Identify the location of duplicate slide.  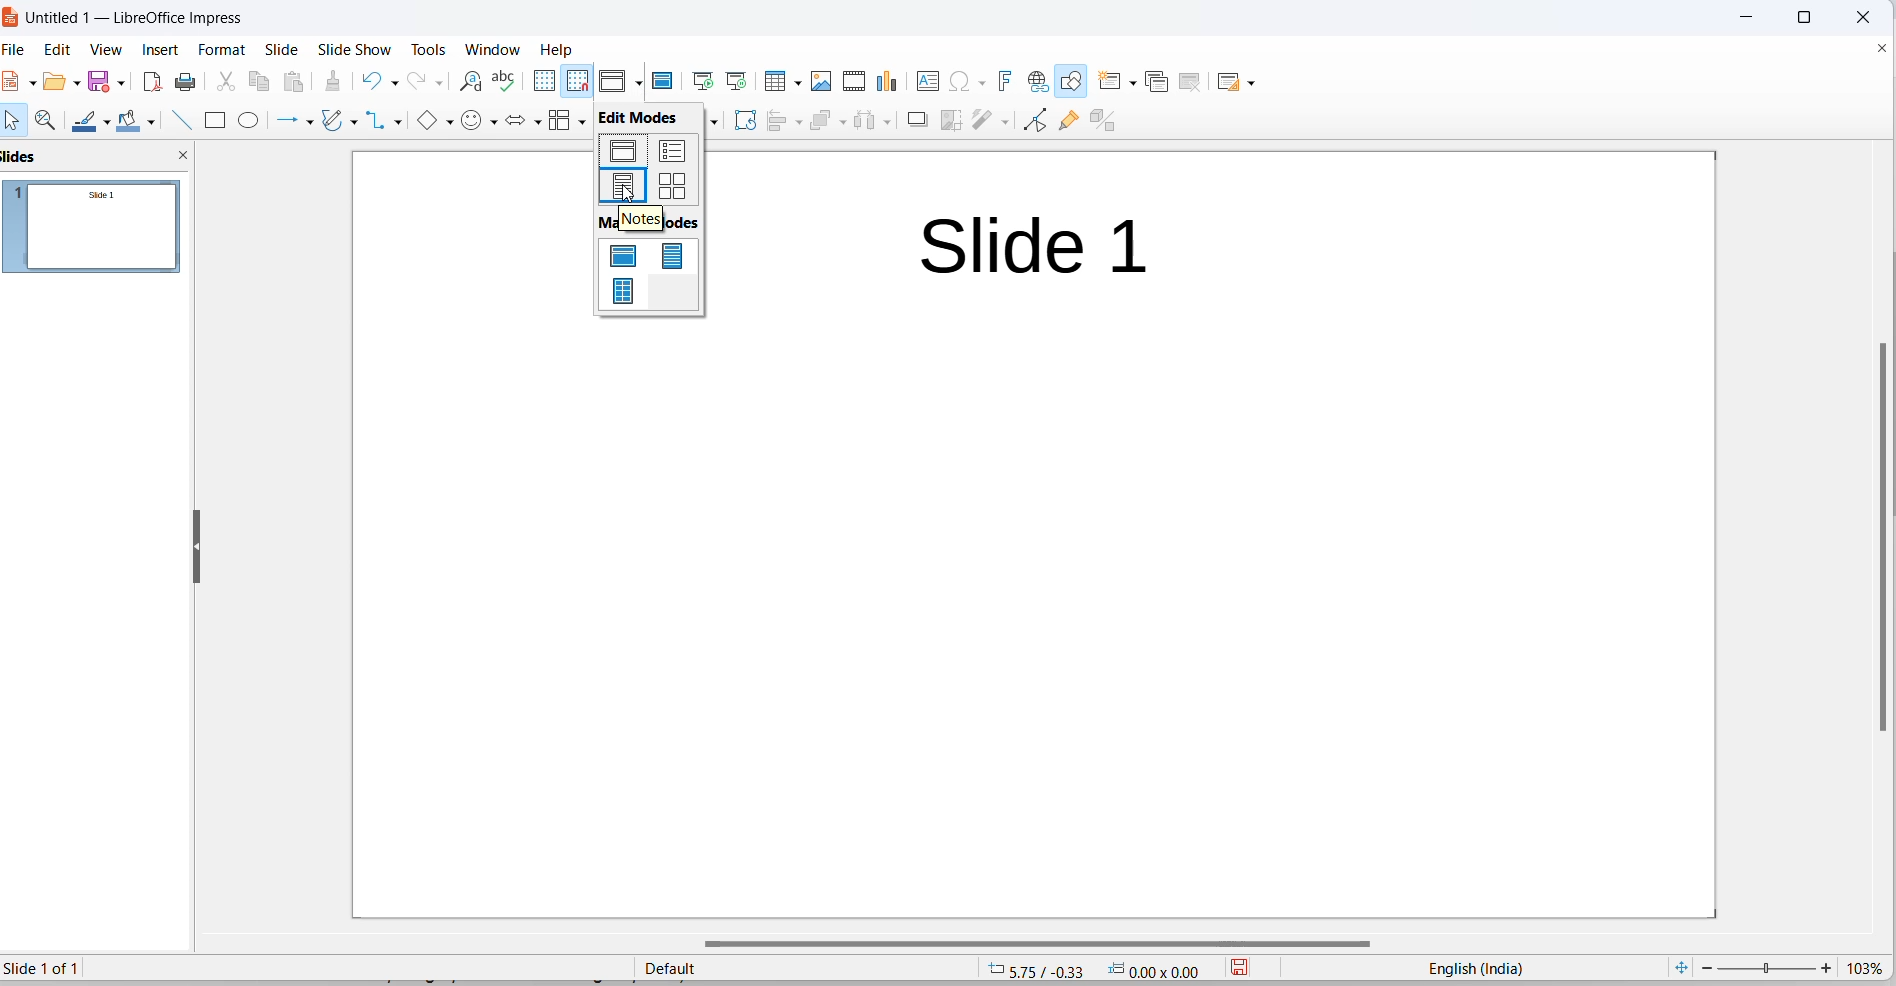
(1160, 81).